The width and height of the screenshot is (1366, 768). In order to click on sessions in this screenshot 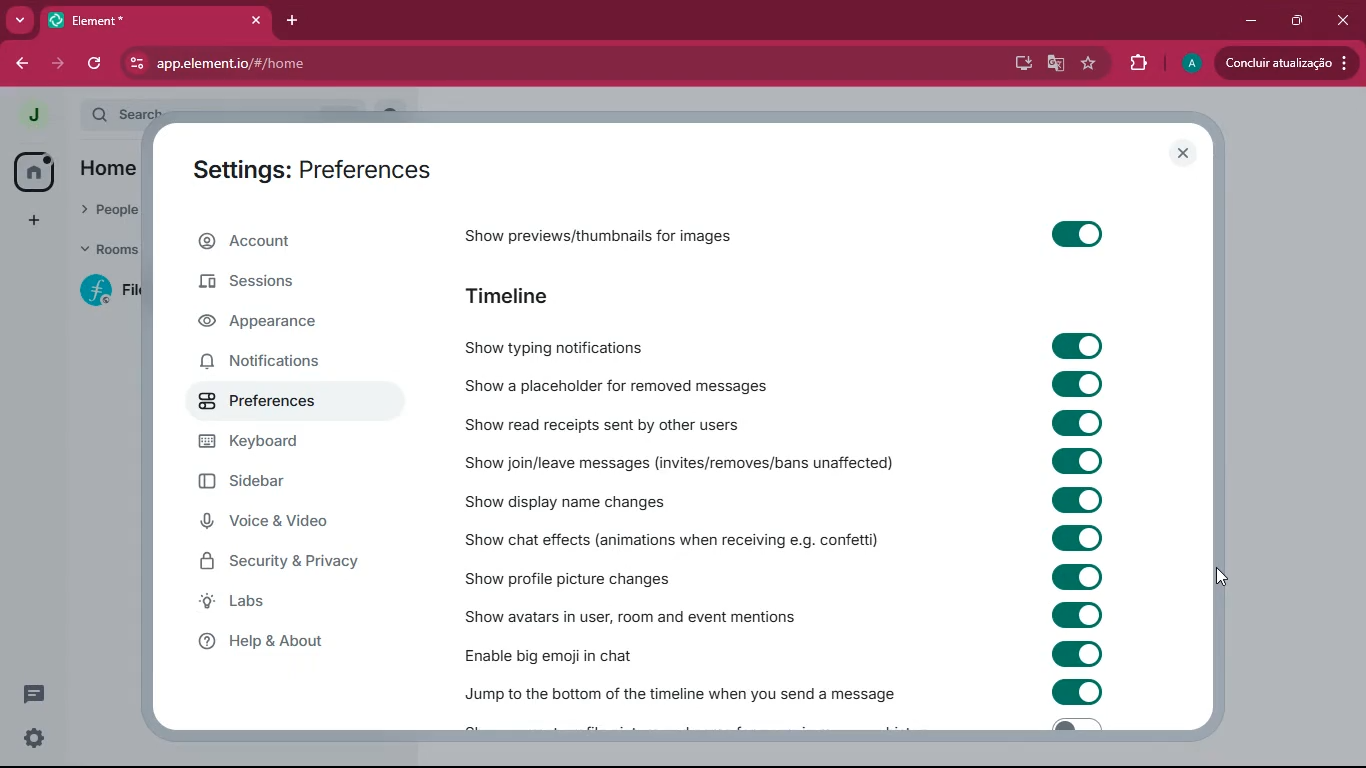, I will do `click(288, 288)`.